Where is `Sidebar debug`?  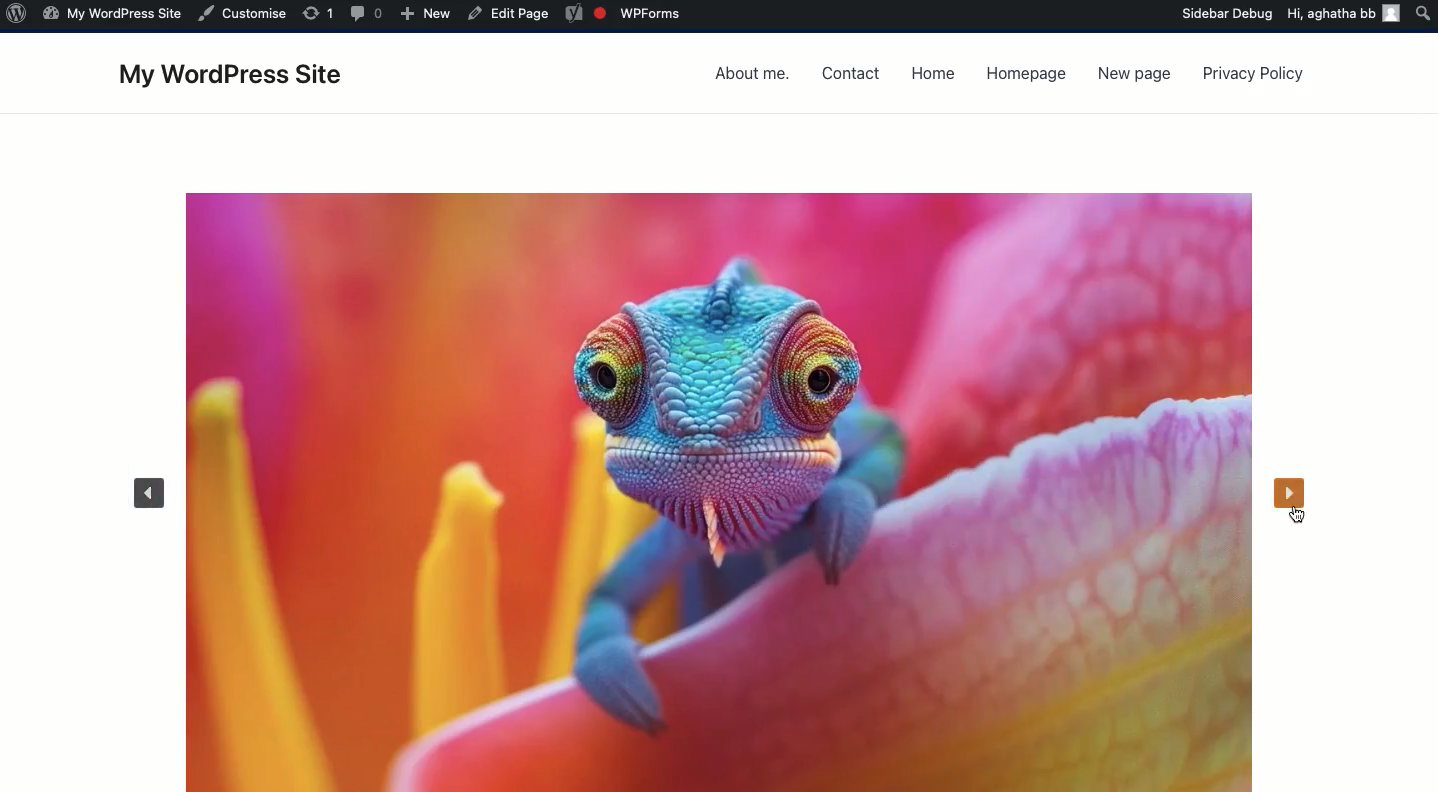
Sidebar debug is located at coordinates (1229, 14).